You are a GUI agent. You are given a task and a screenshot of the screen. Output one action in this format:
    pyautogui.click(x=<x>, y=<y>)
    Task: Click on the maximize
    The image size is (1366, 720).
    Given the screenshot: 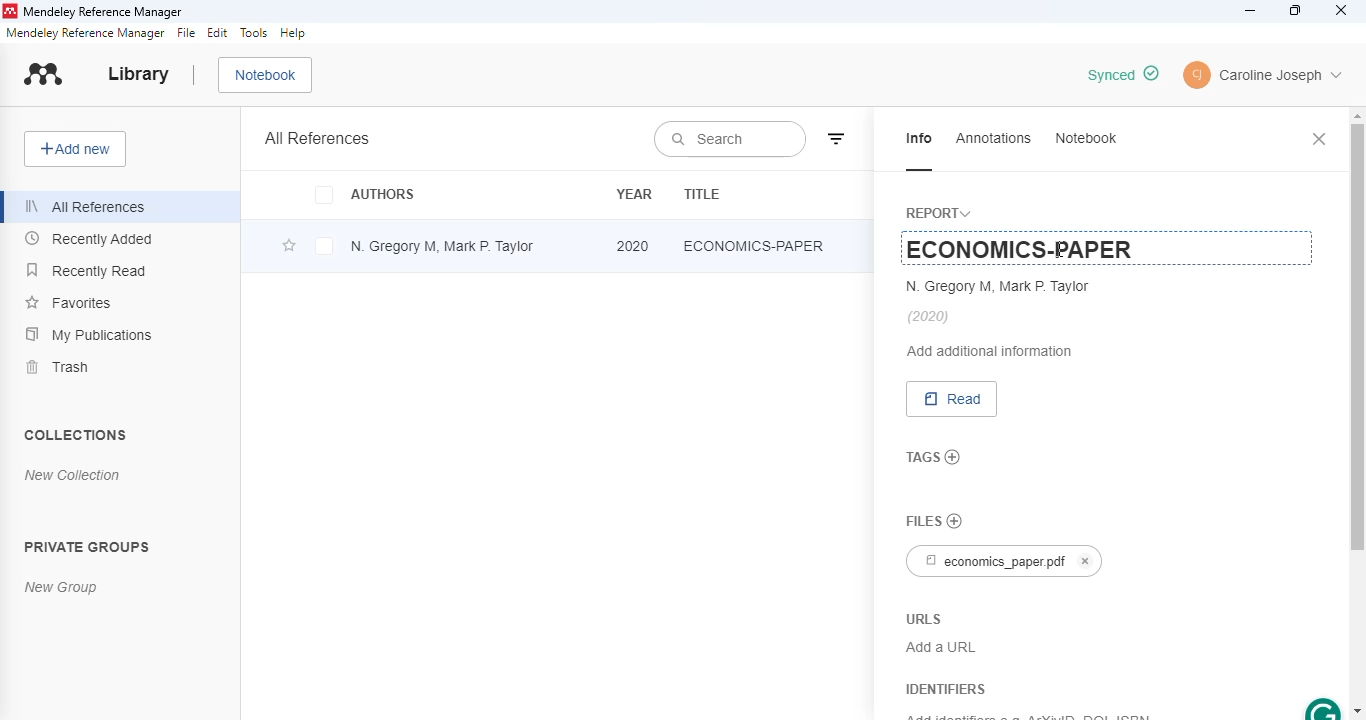 What is the action you would take?
    pyautogui.click(x=1295, y=11)
    